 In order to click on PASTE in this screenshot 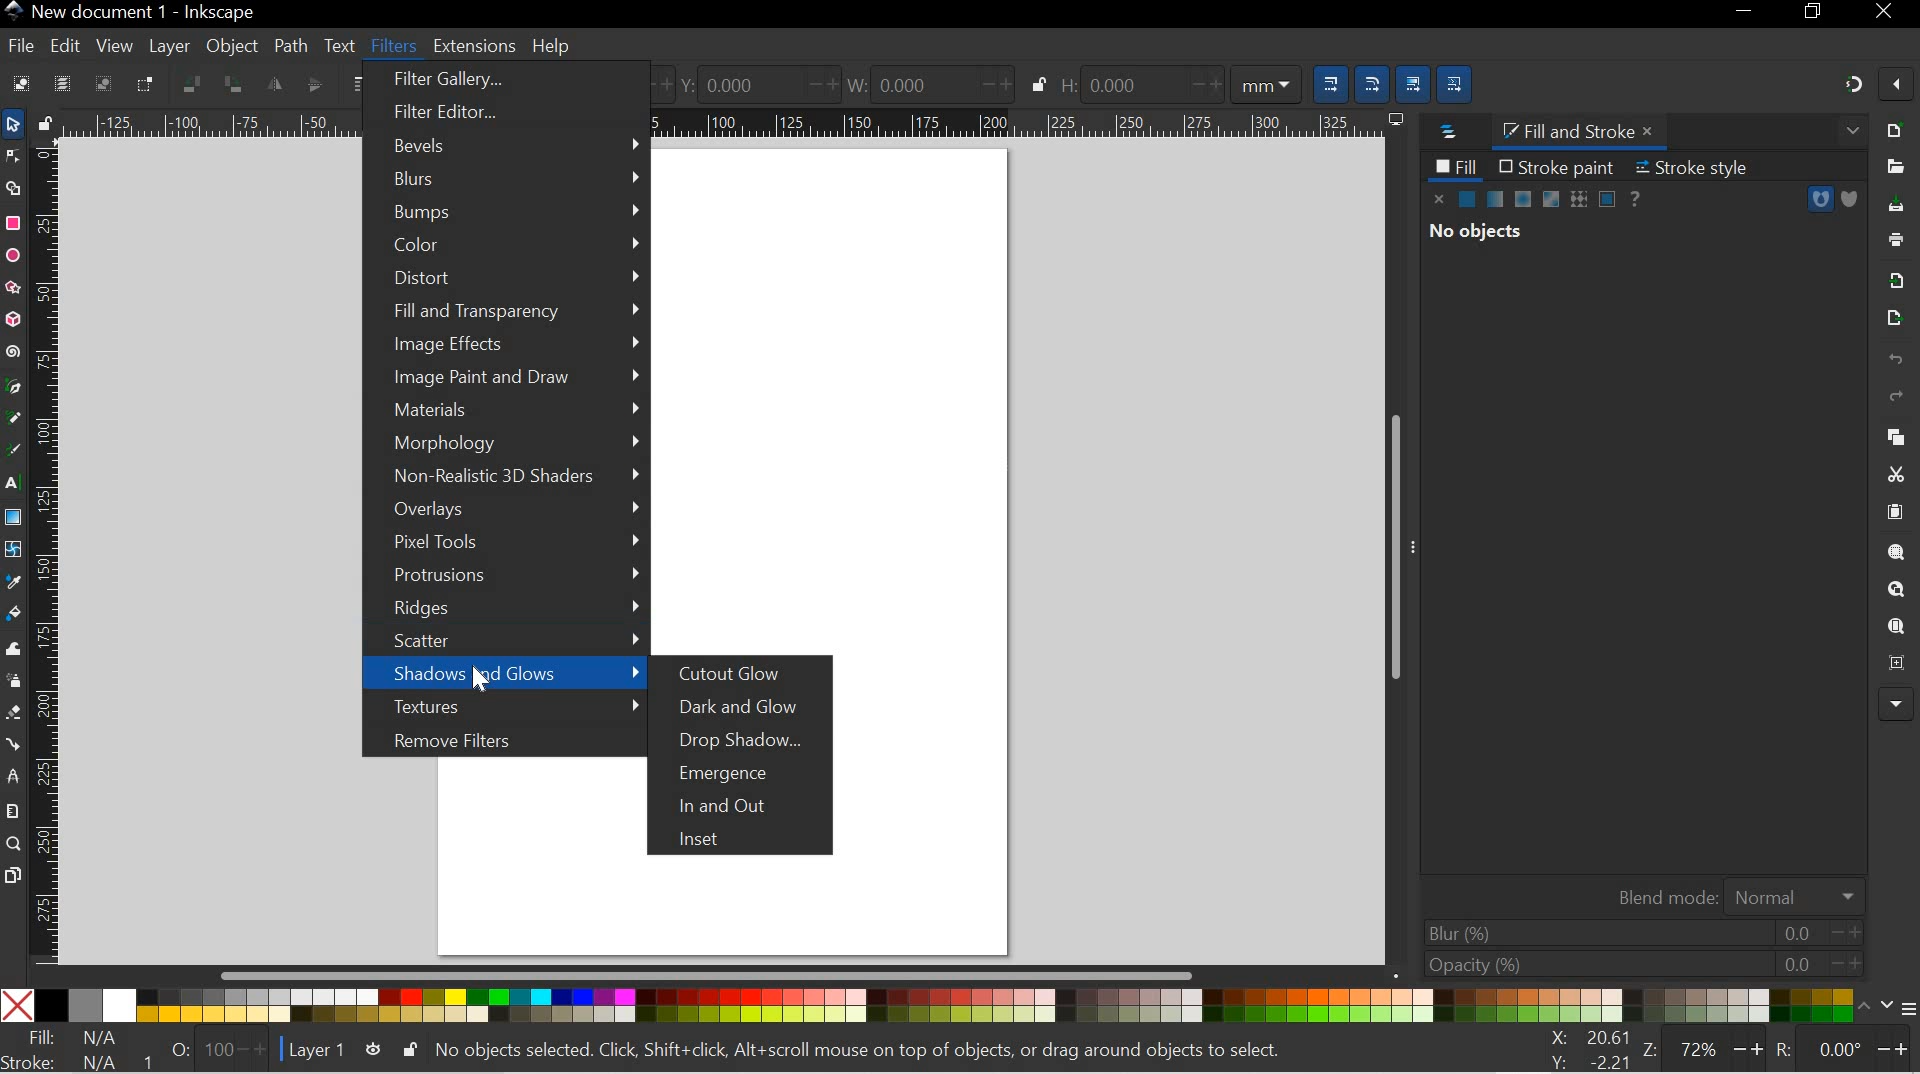, I will do `click(1895, 512)`.